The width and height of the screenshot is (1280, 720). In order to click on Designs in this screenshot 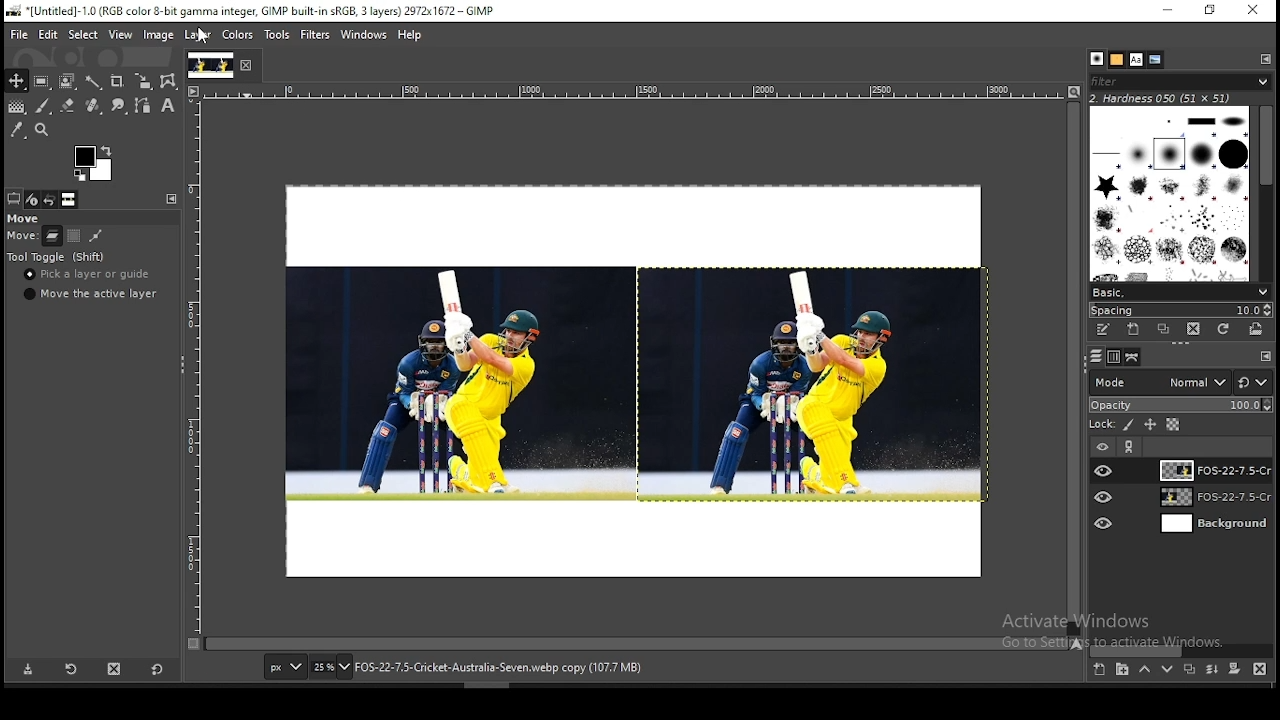, I will do `click(1171, 192)`.